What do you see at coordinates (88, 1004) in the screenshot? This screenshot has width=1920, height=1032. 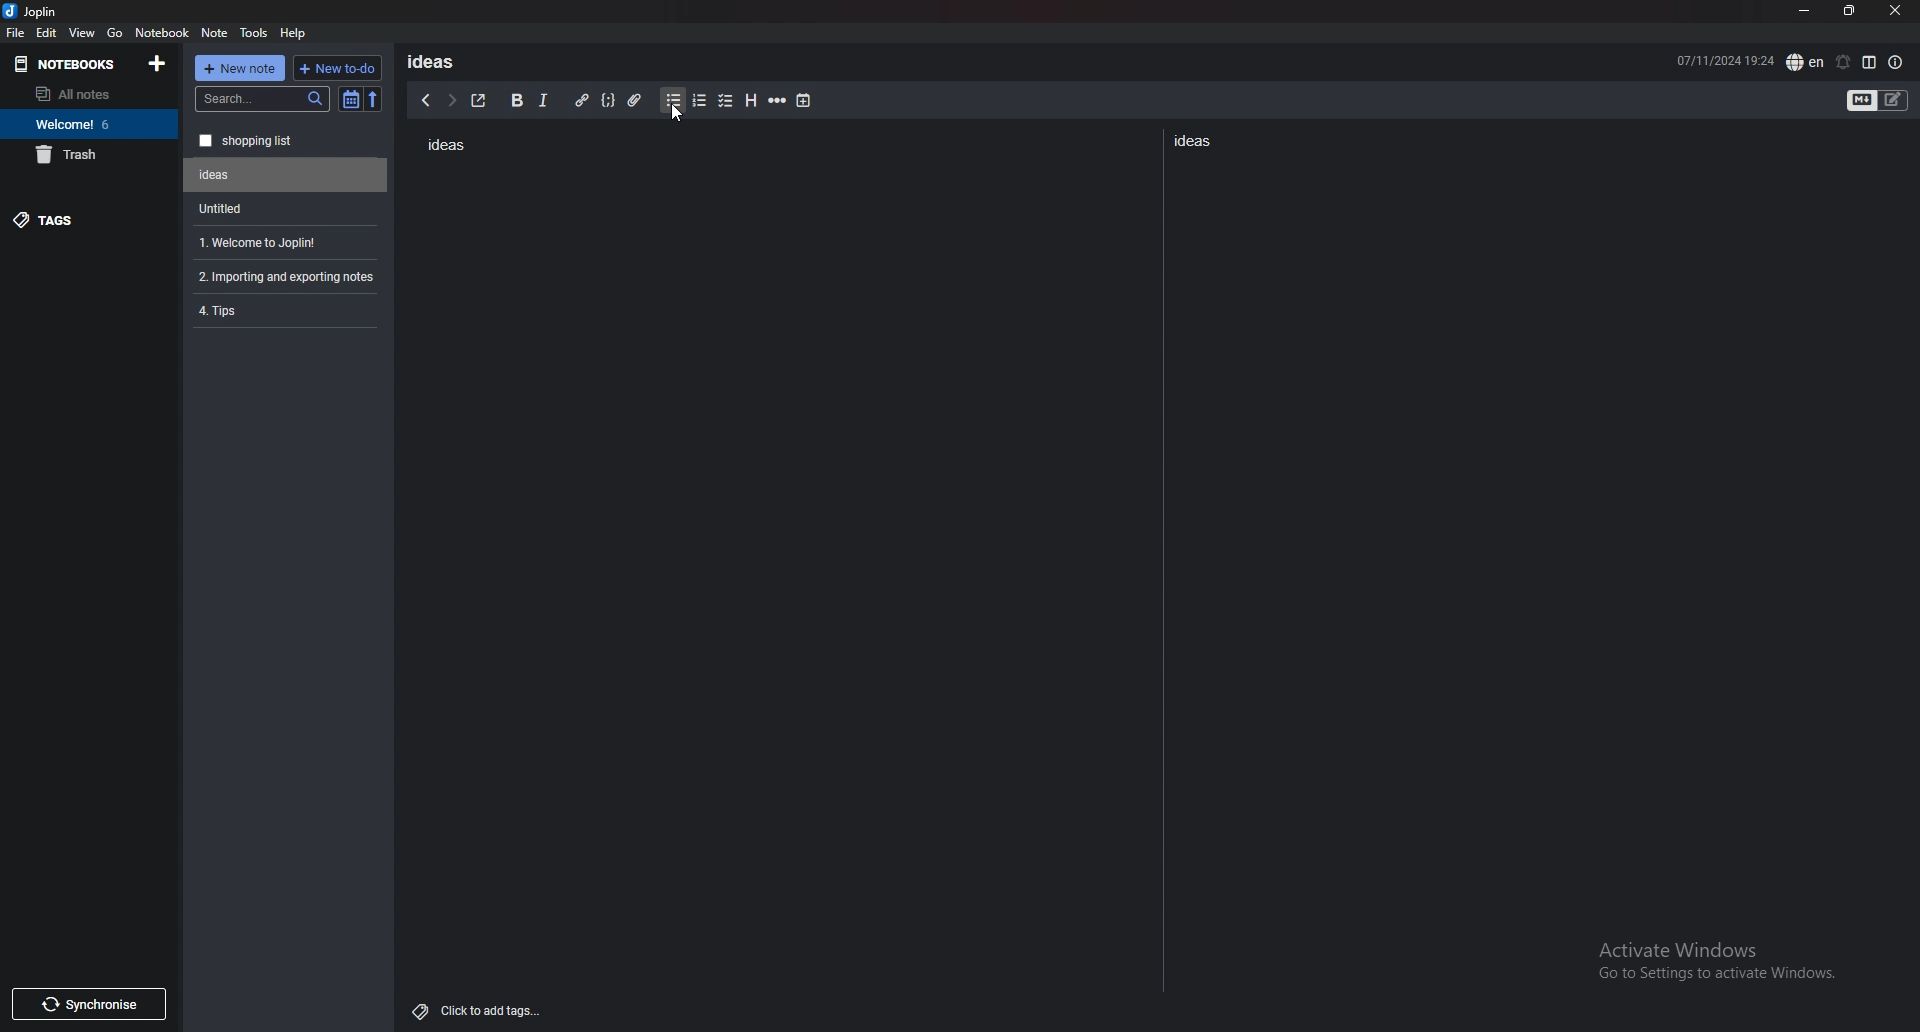 I see `Synchronise` at bounding box center [88, 1004].